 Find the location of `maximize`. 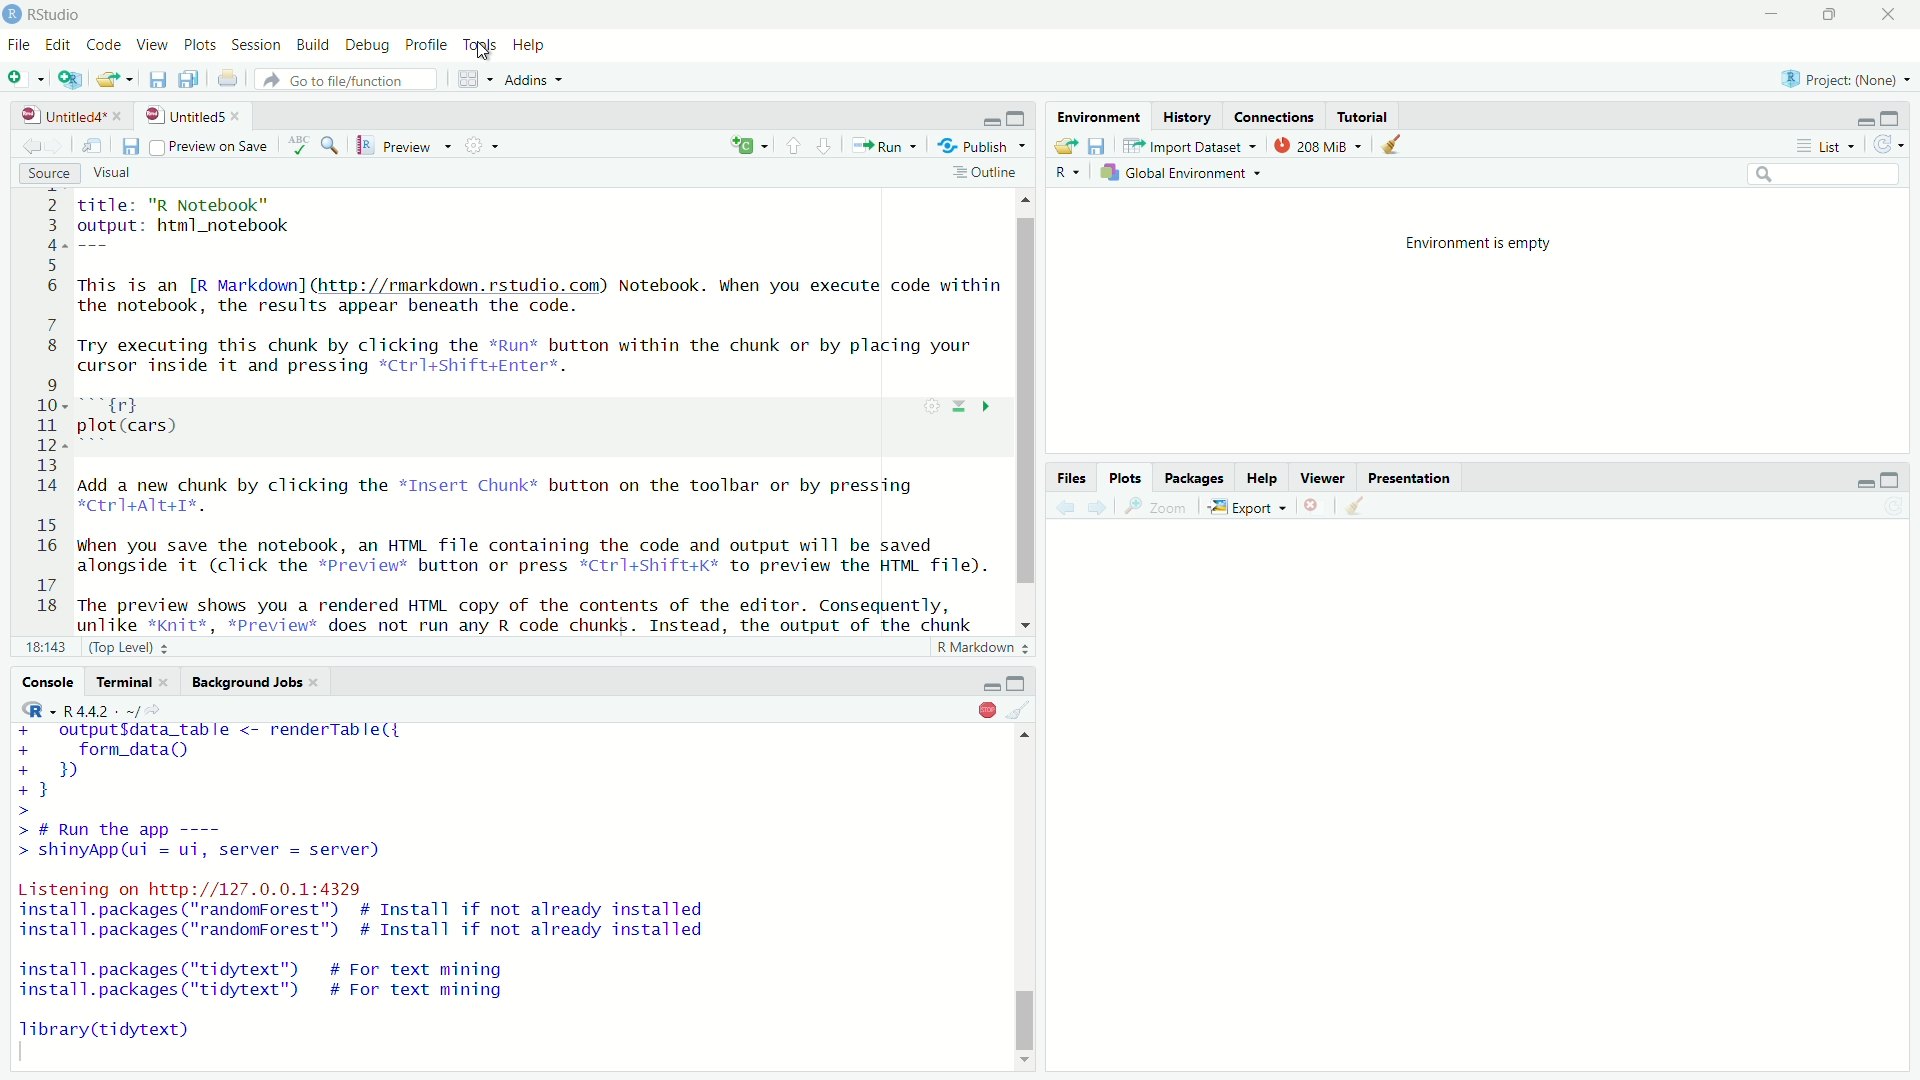

maximize is located at coordinates (1890, 481).